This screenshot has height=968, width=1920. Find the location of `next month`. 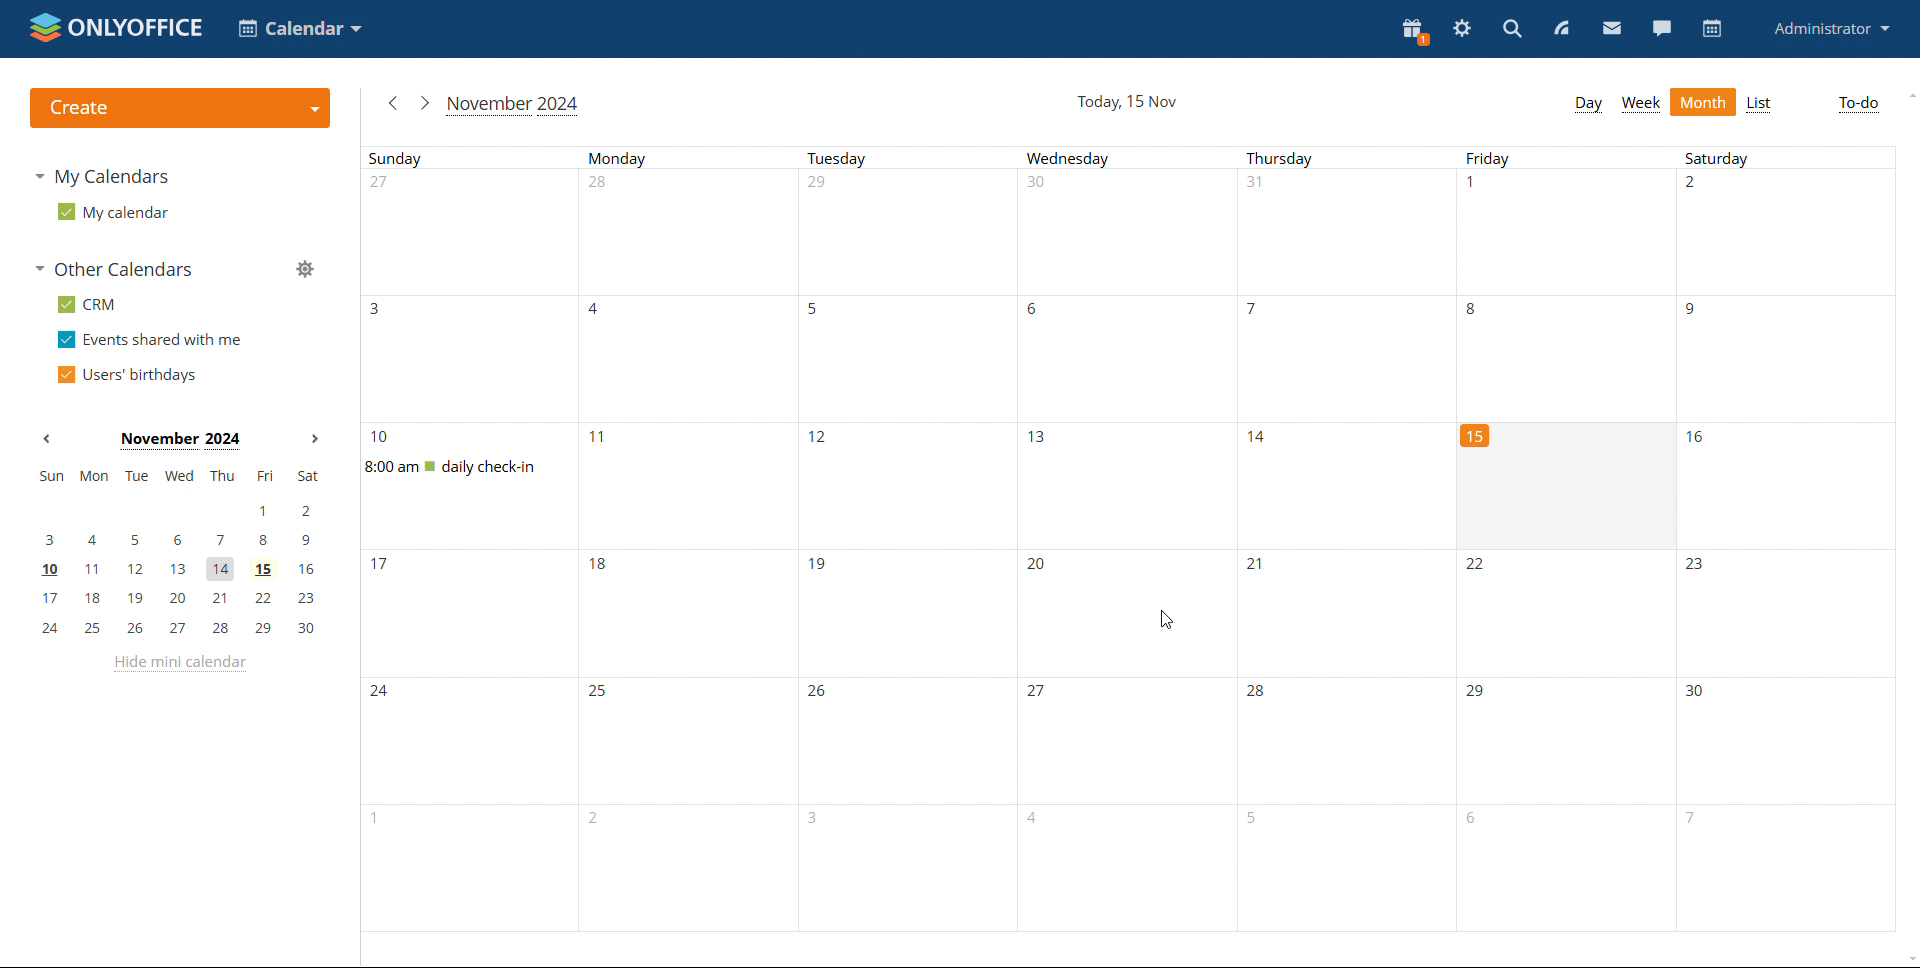

next month is located at coordinates (312, 438).